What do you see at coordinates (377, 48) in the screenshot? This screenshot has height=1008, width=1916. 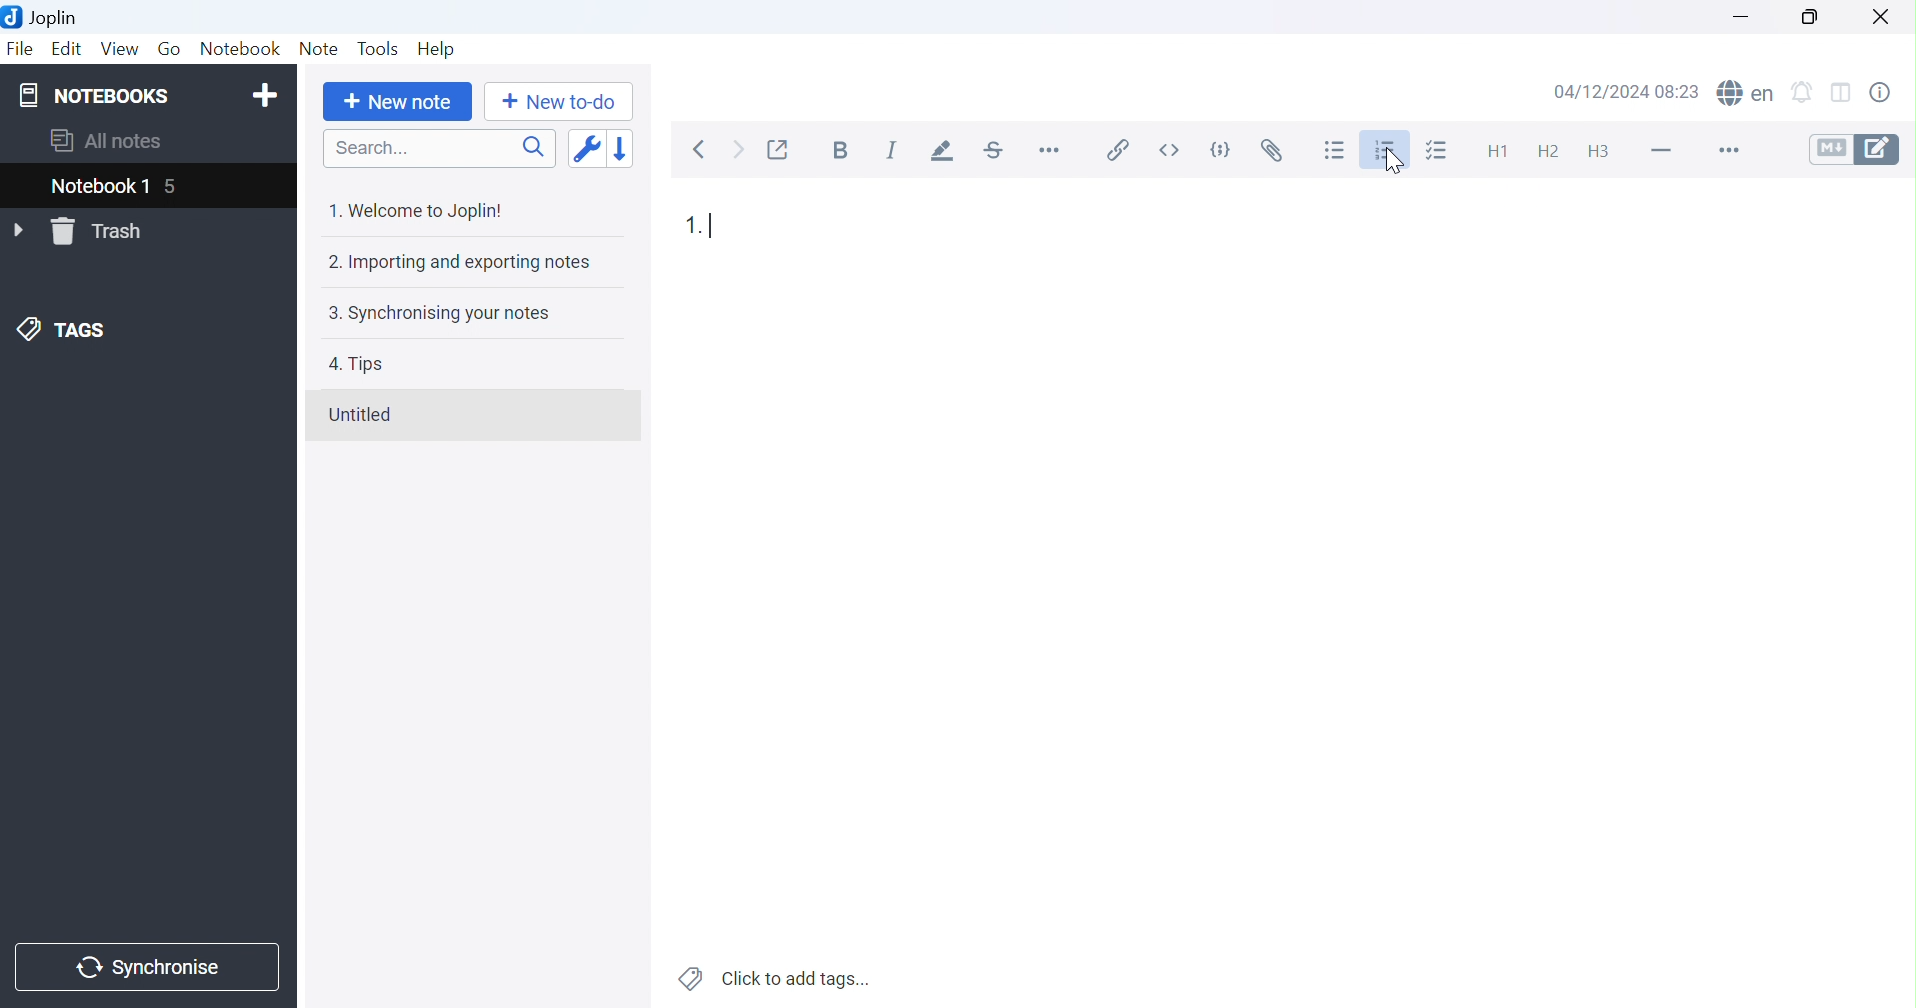 I see `Tools` at bounding box center [377, 48].